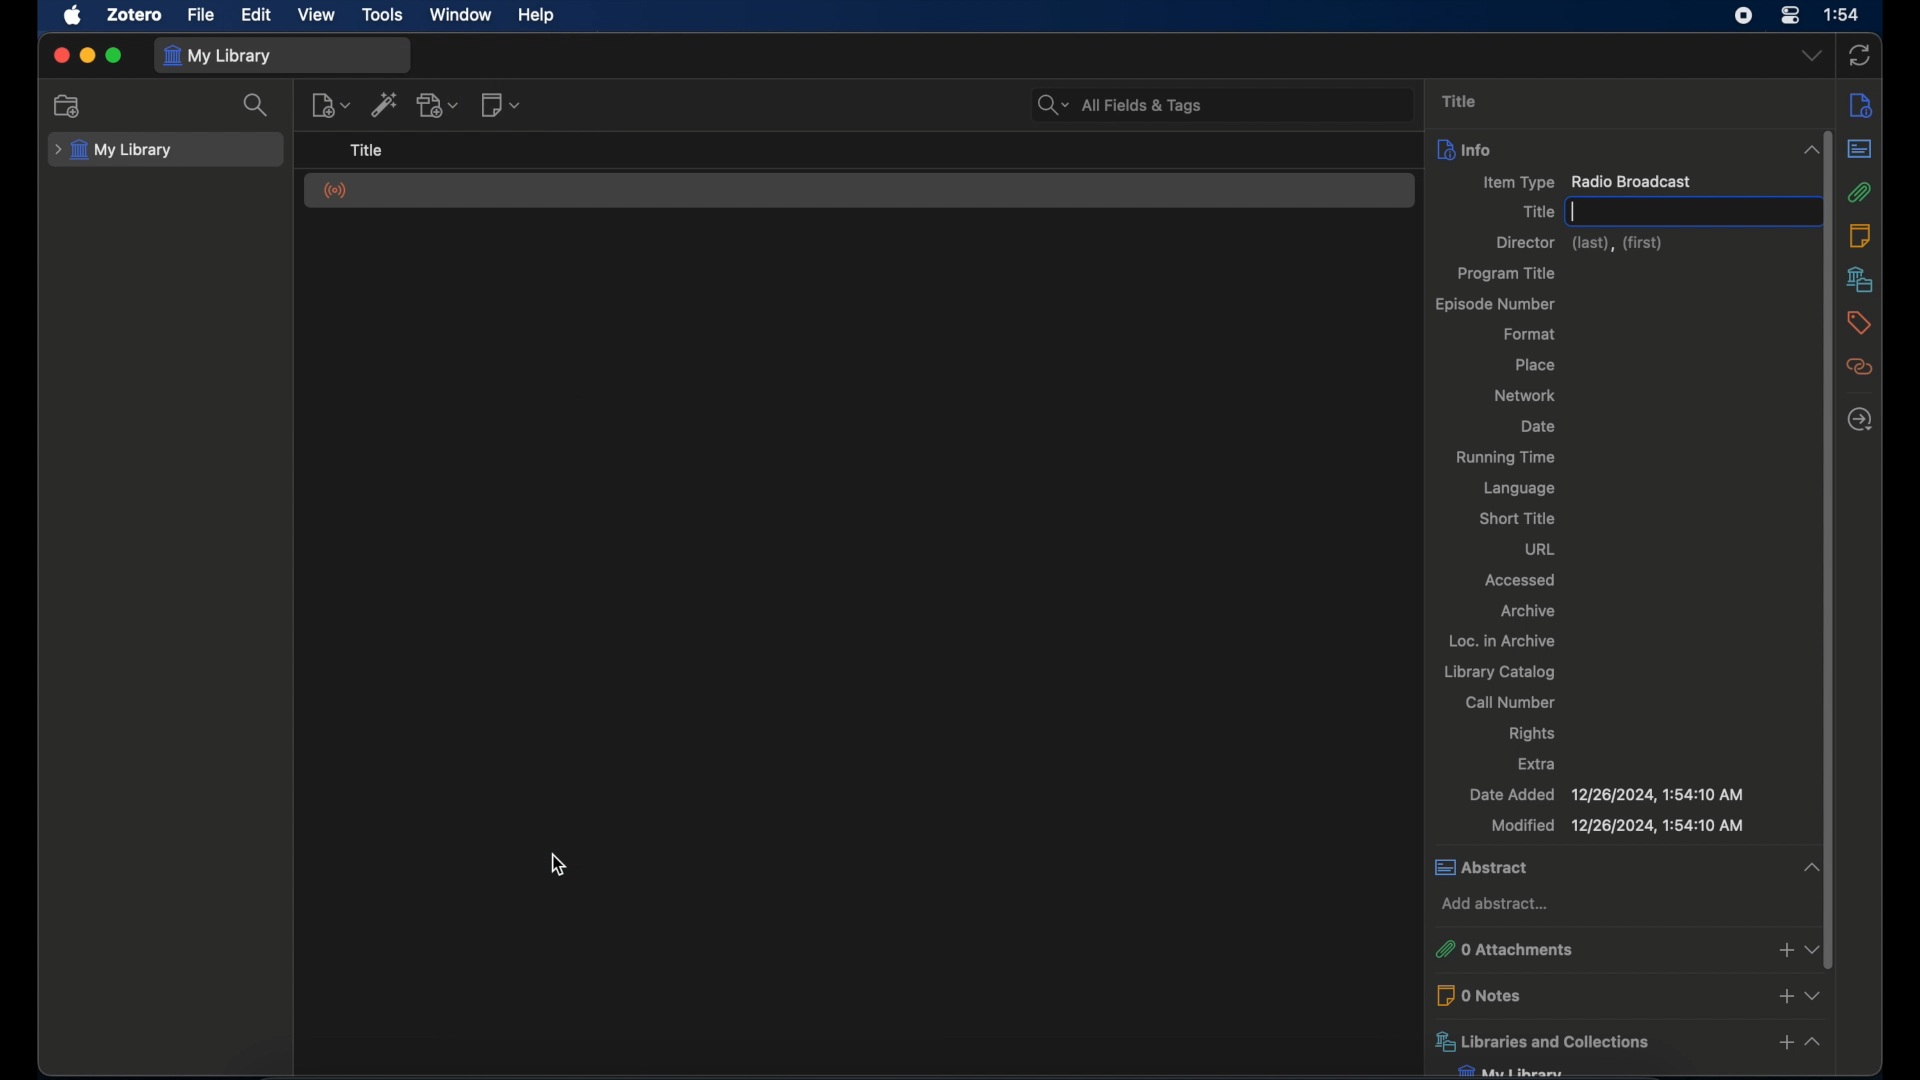 This screenshot has width=1920, height=1080. What do you see at coordinates (1859, 104) in the screenshot?
I see `info` at bounding box center [1859, 104].